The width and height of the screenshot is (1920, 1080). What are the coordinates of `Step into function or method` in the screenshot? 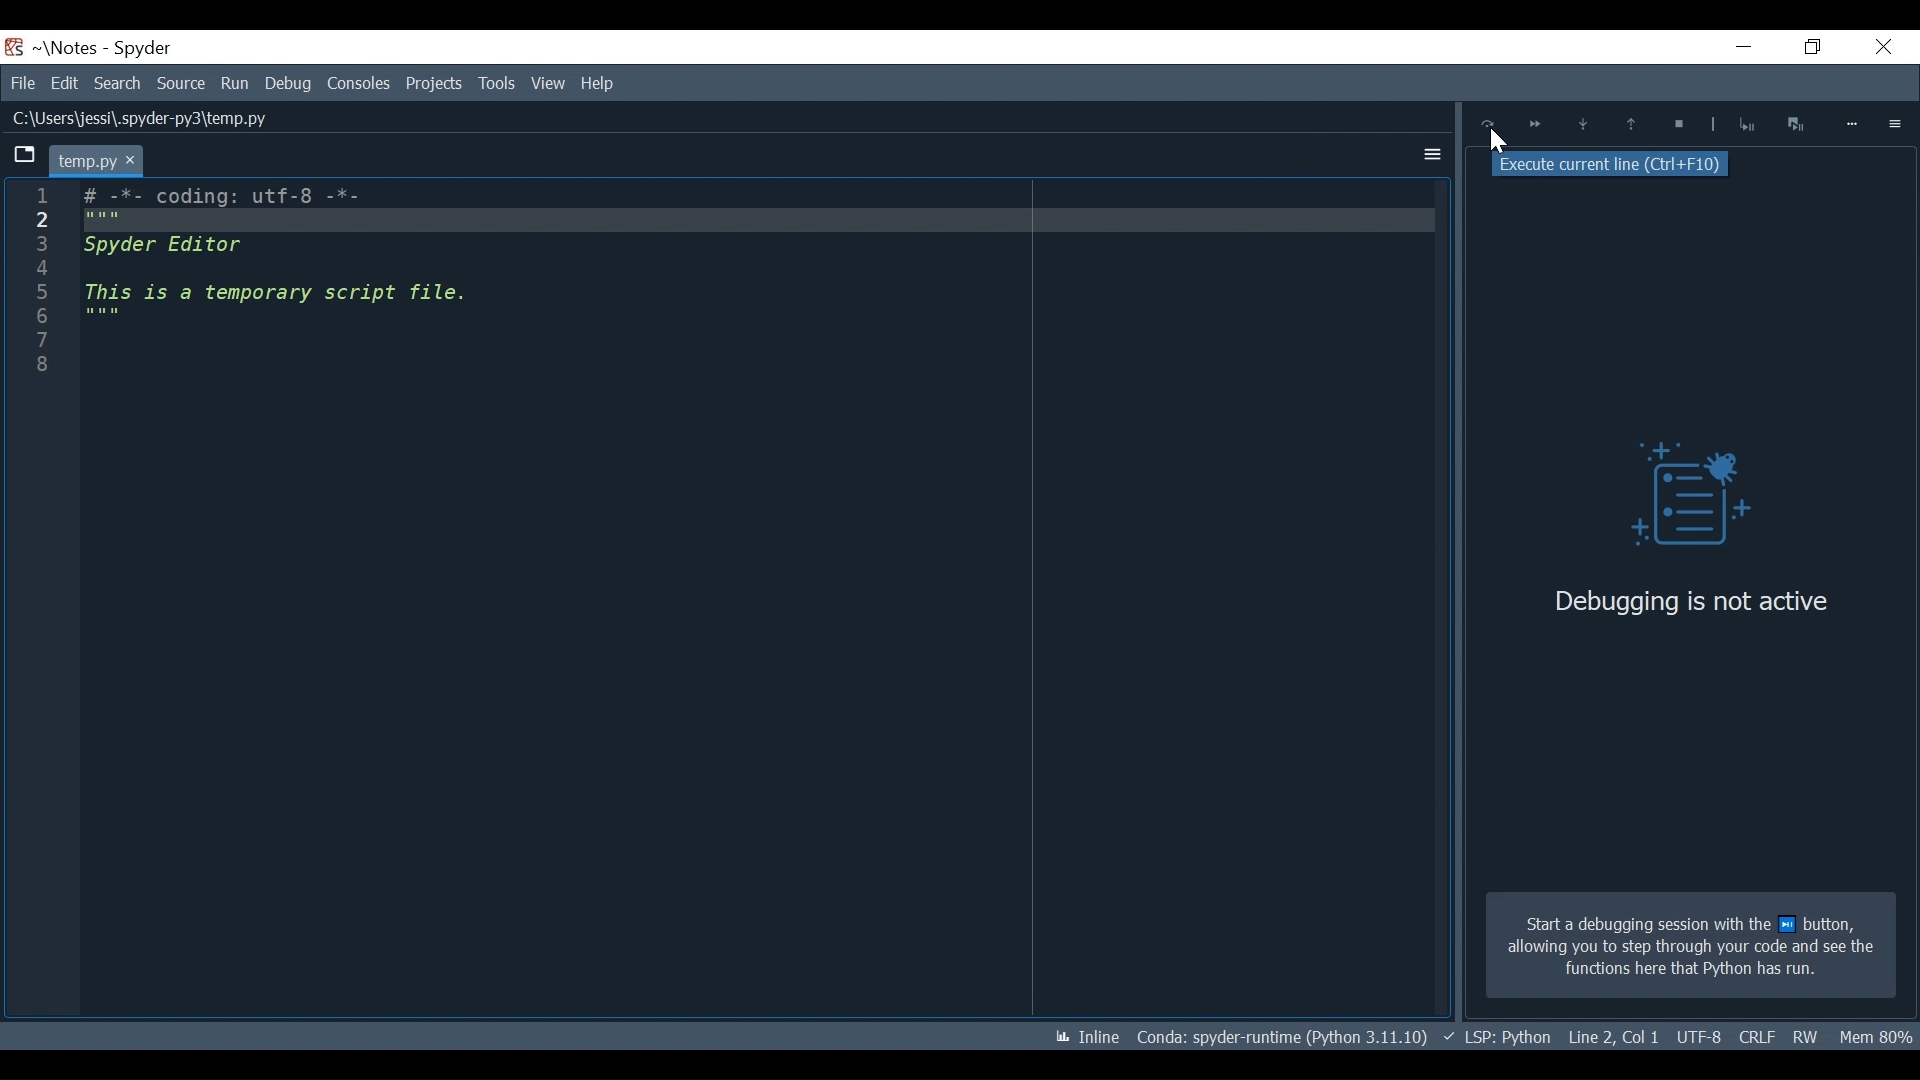 It's located at (1583, 126).